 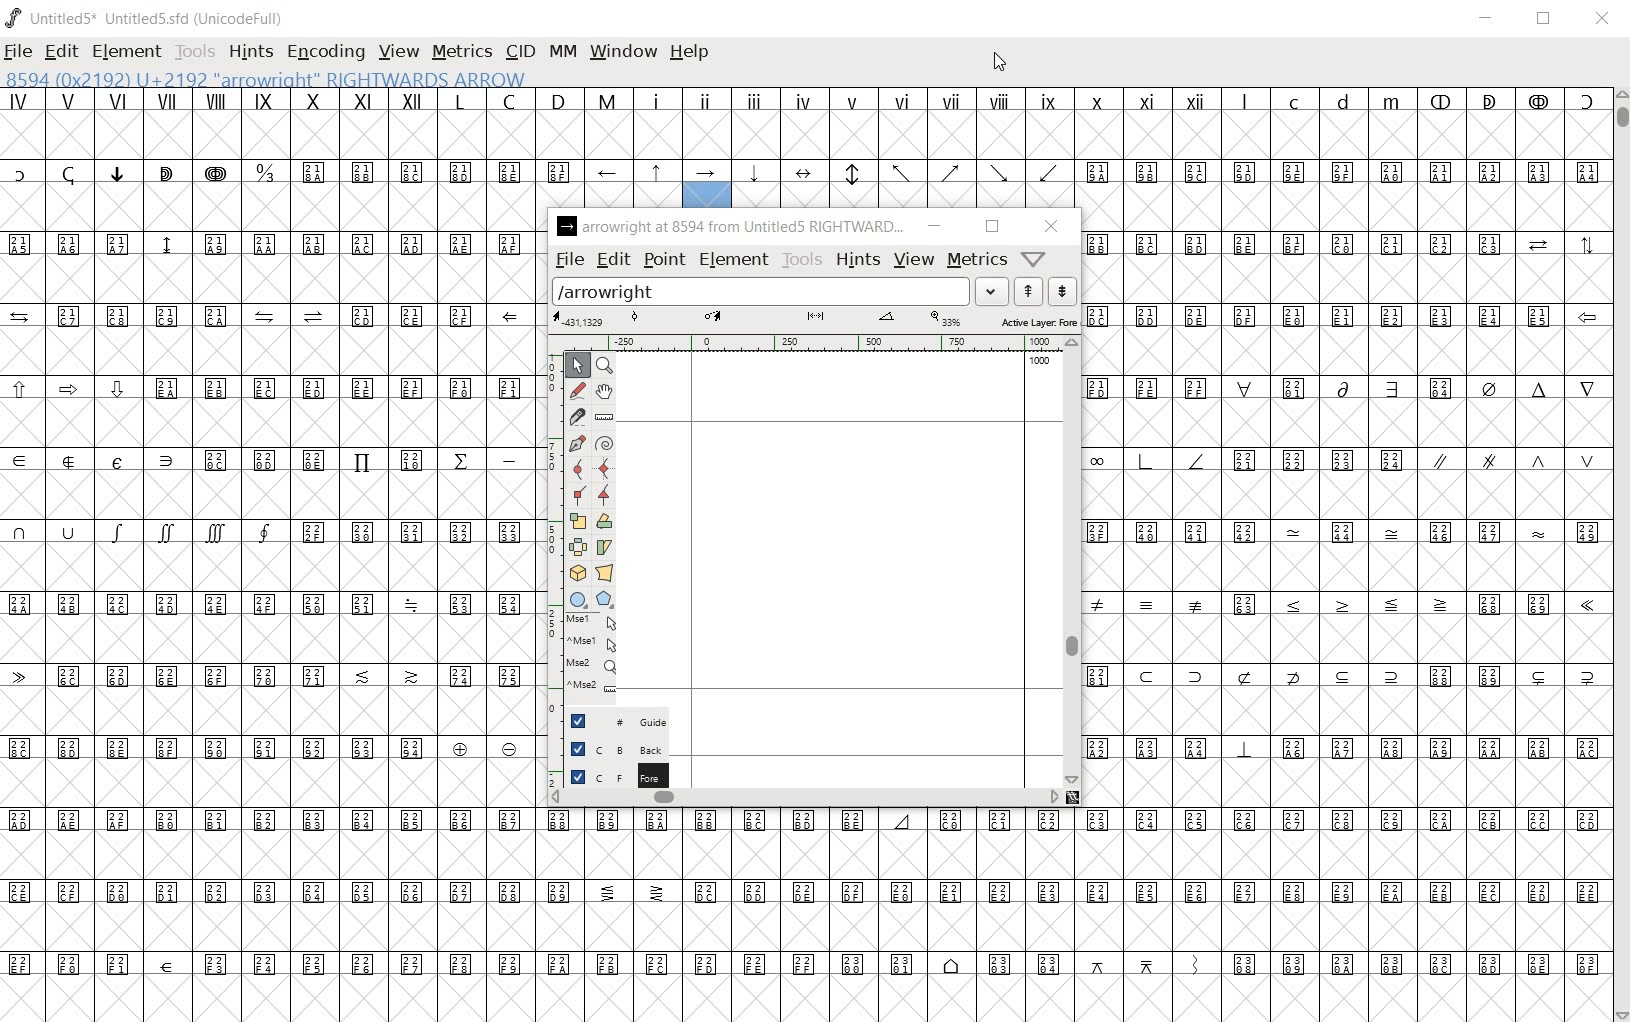 What do you see at coordinates (578, 520) in the screenshot?
I see `scale the selection` at bounding box center [578, 520].